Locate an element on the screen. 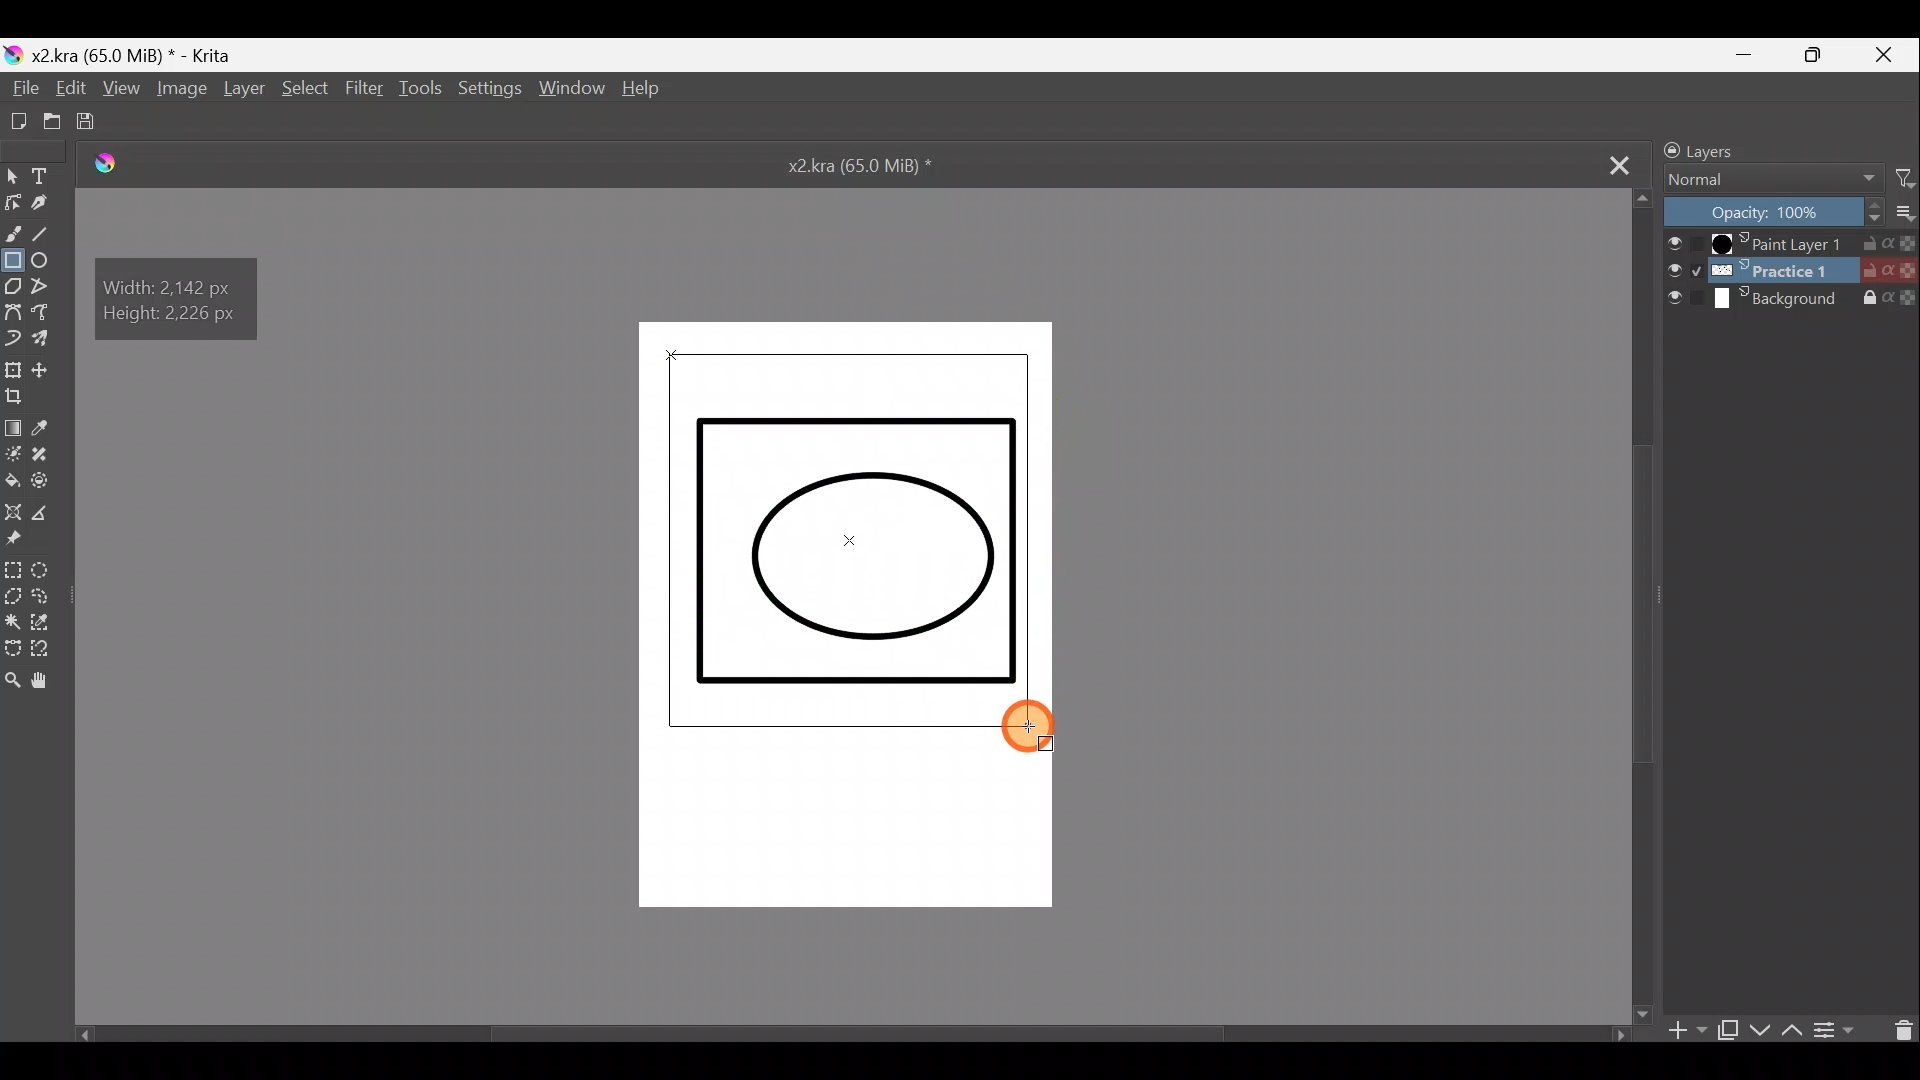  Close is located at coordinates (1891, 53).